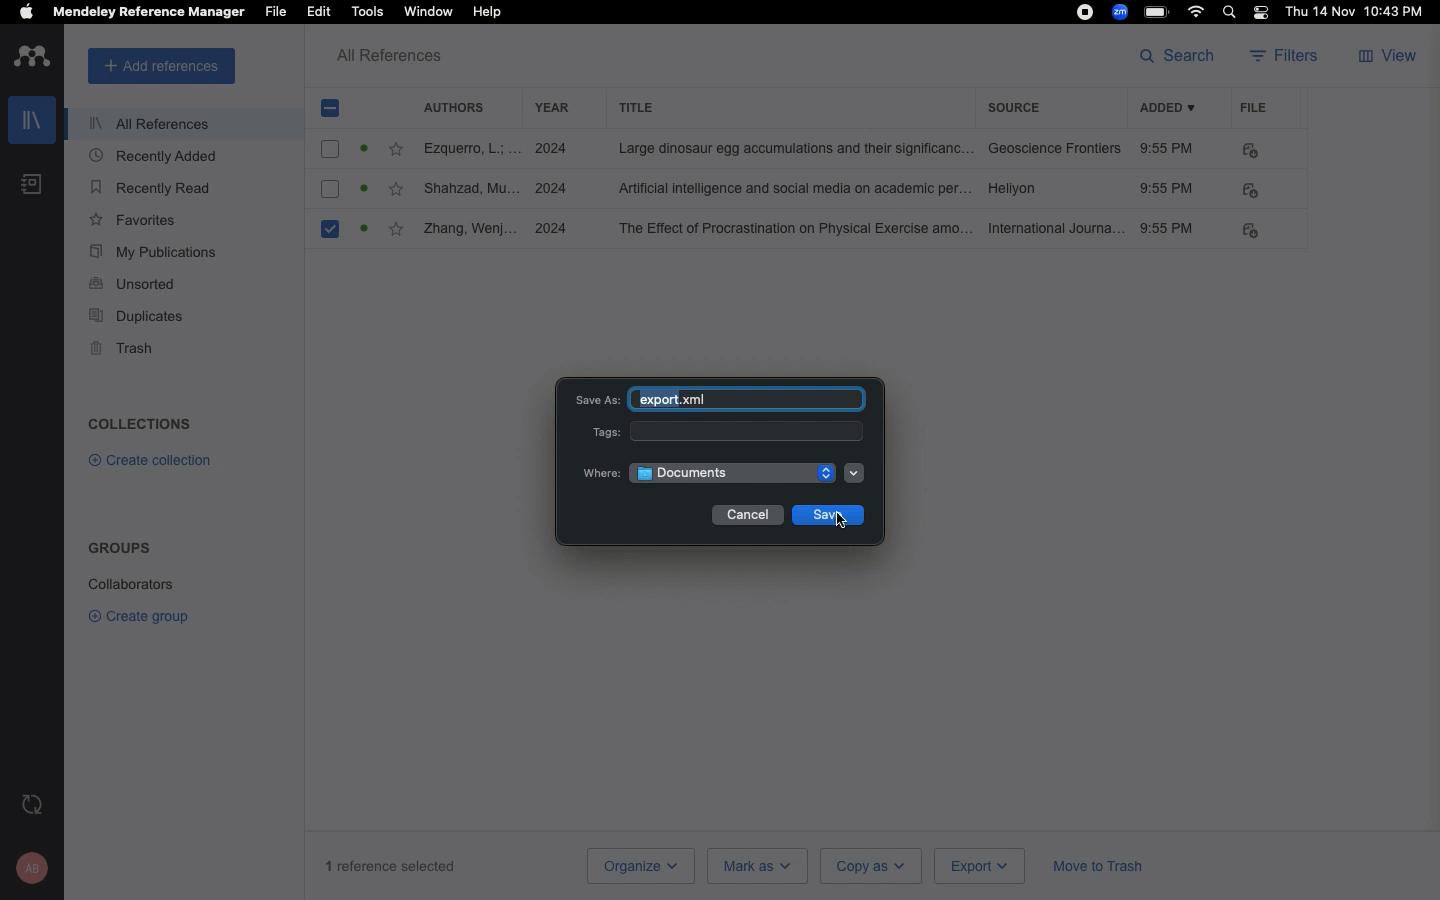 The height and width of the screenshot is (900, 1440). I want to click on Favorites, so click(136, 220).